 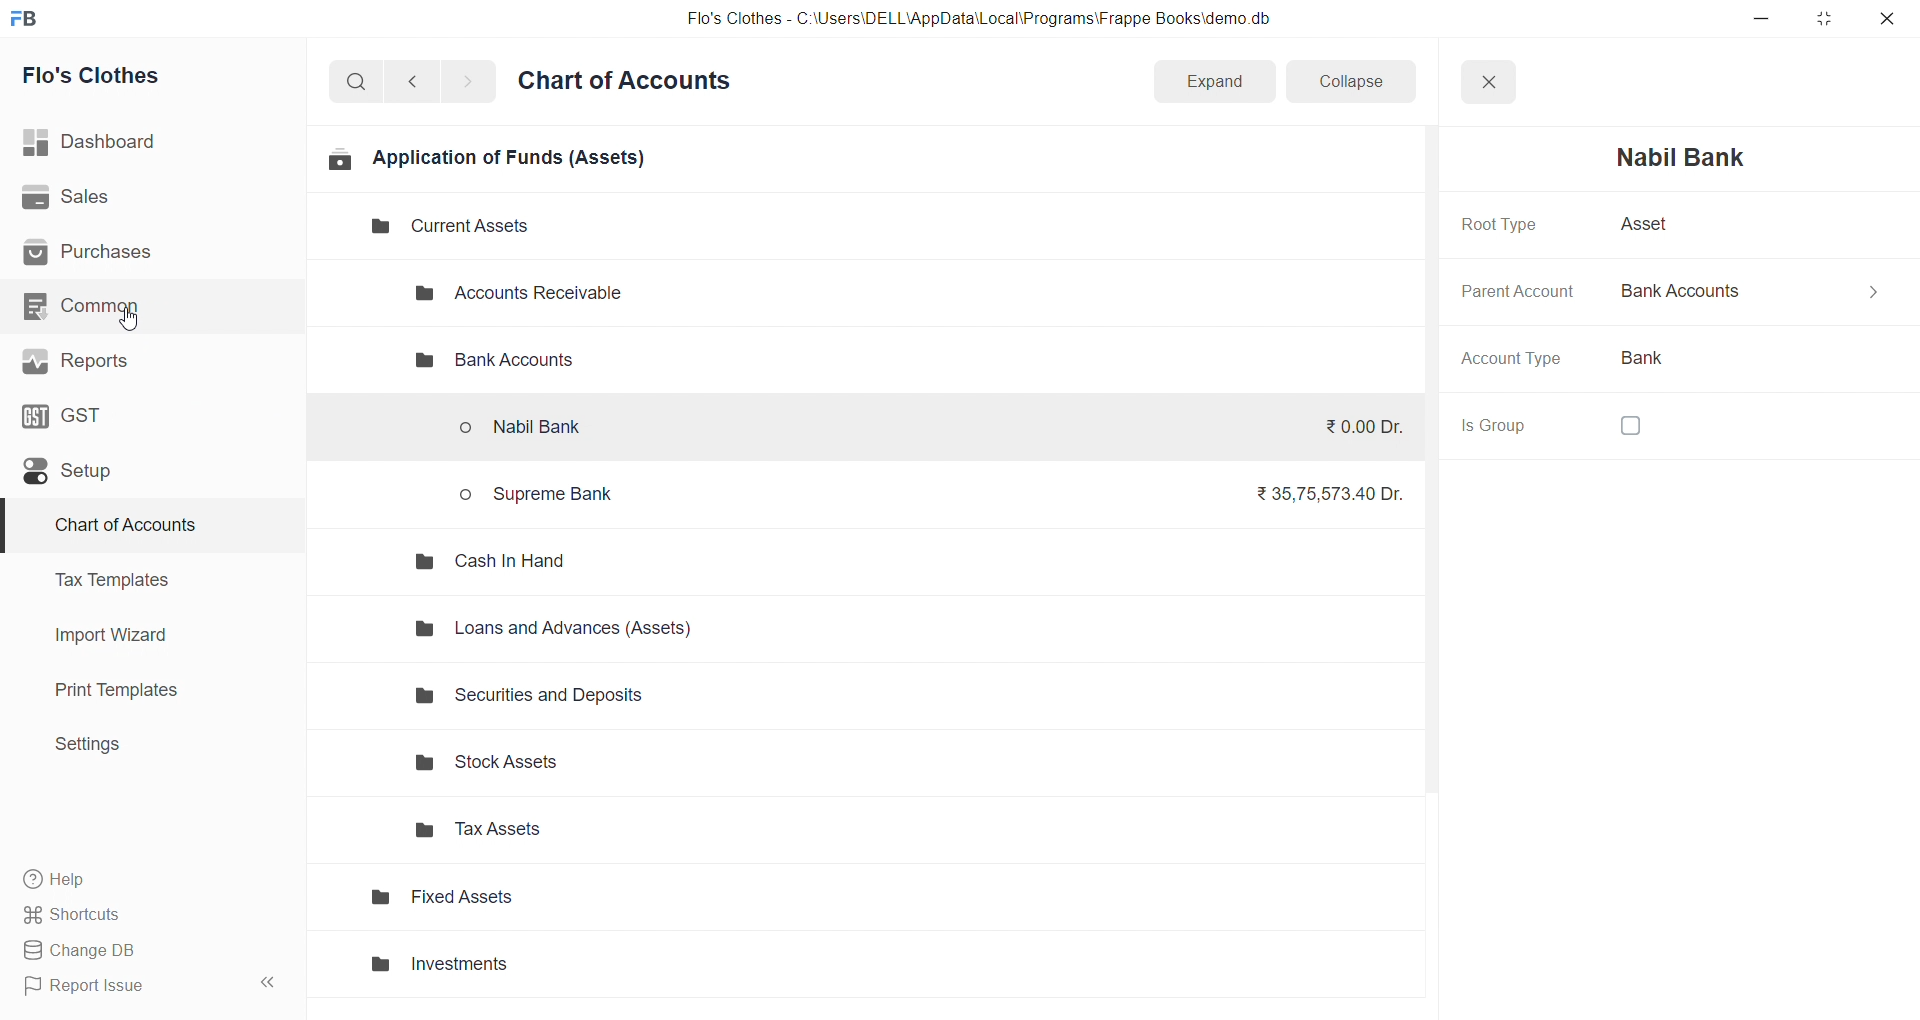 I want to click on Report Issue, so click(x=124, y=986).